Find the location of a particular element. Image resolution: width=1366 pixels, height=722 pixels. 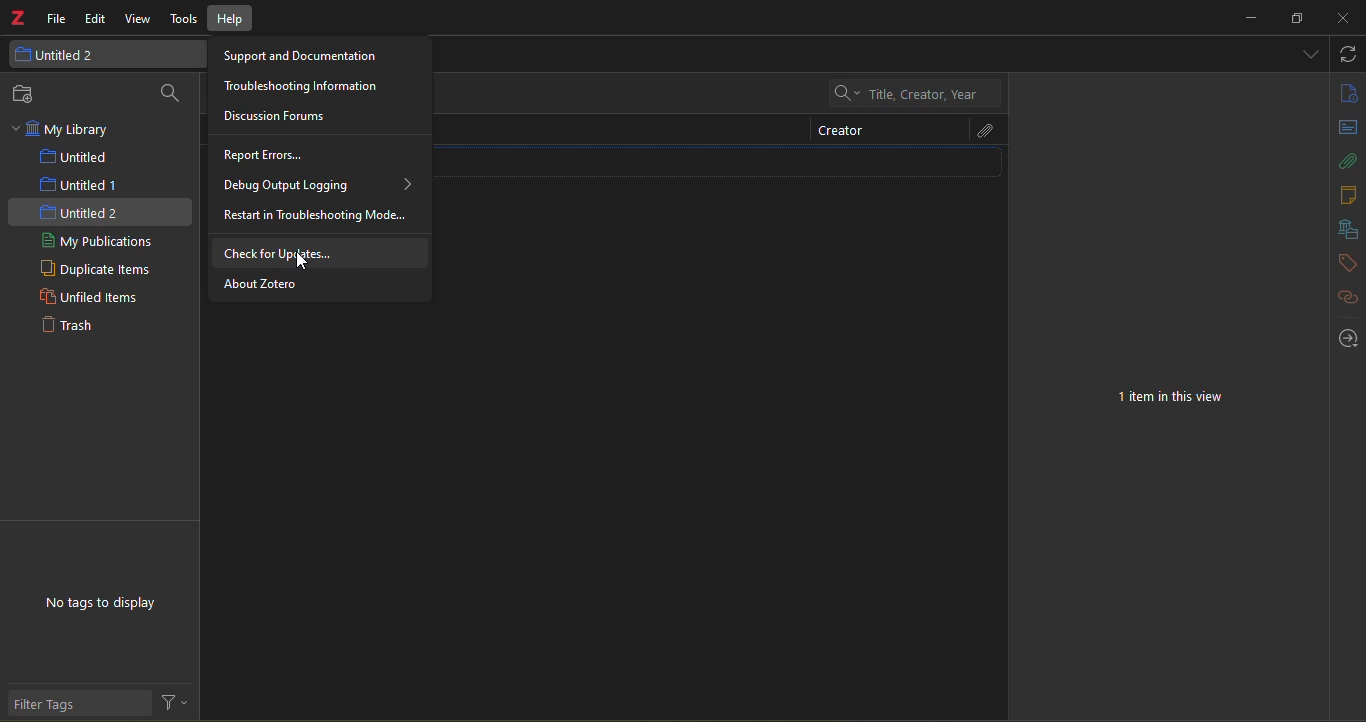

dropdown is located at coordinates (1312, 53).